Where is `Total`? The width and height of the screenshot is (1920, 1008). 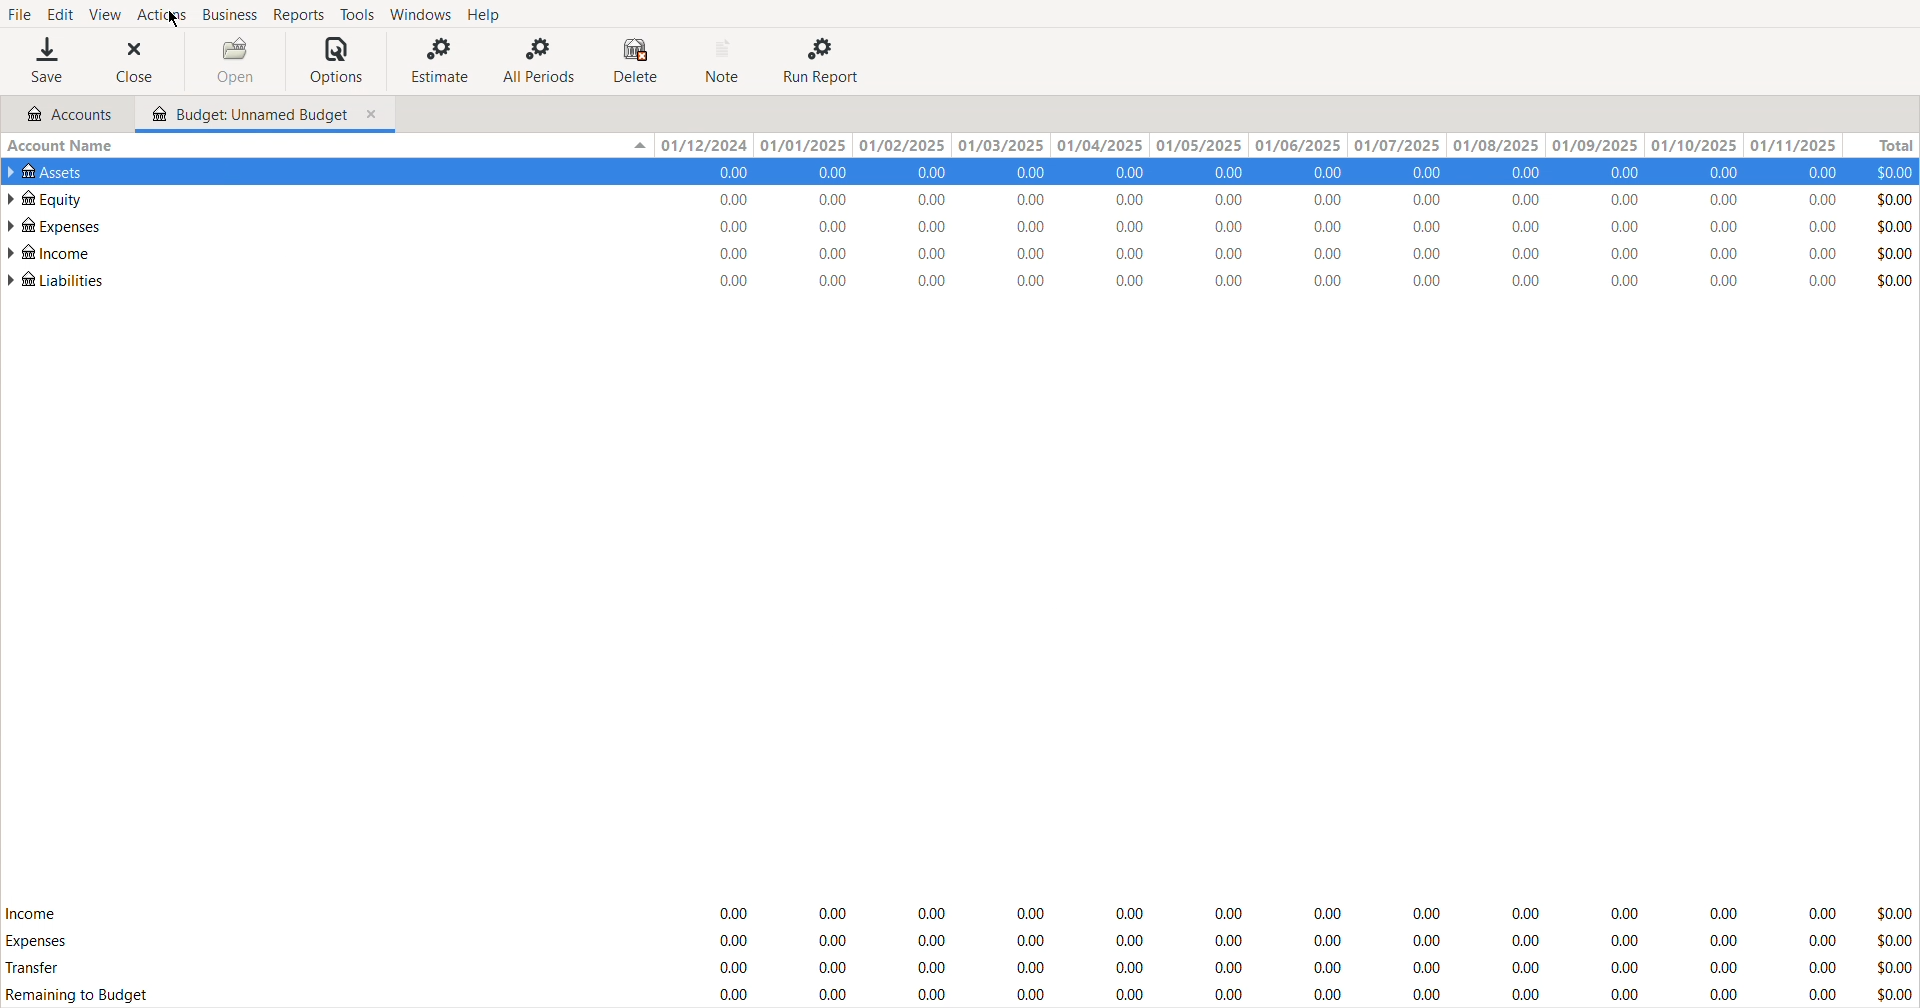
Total is located at coordinates (1879, 146).